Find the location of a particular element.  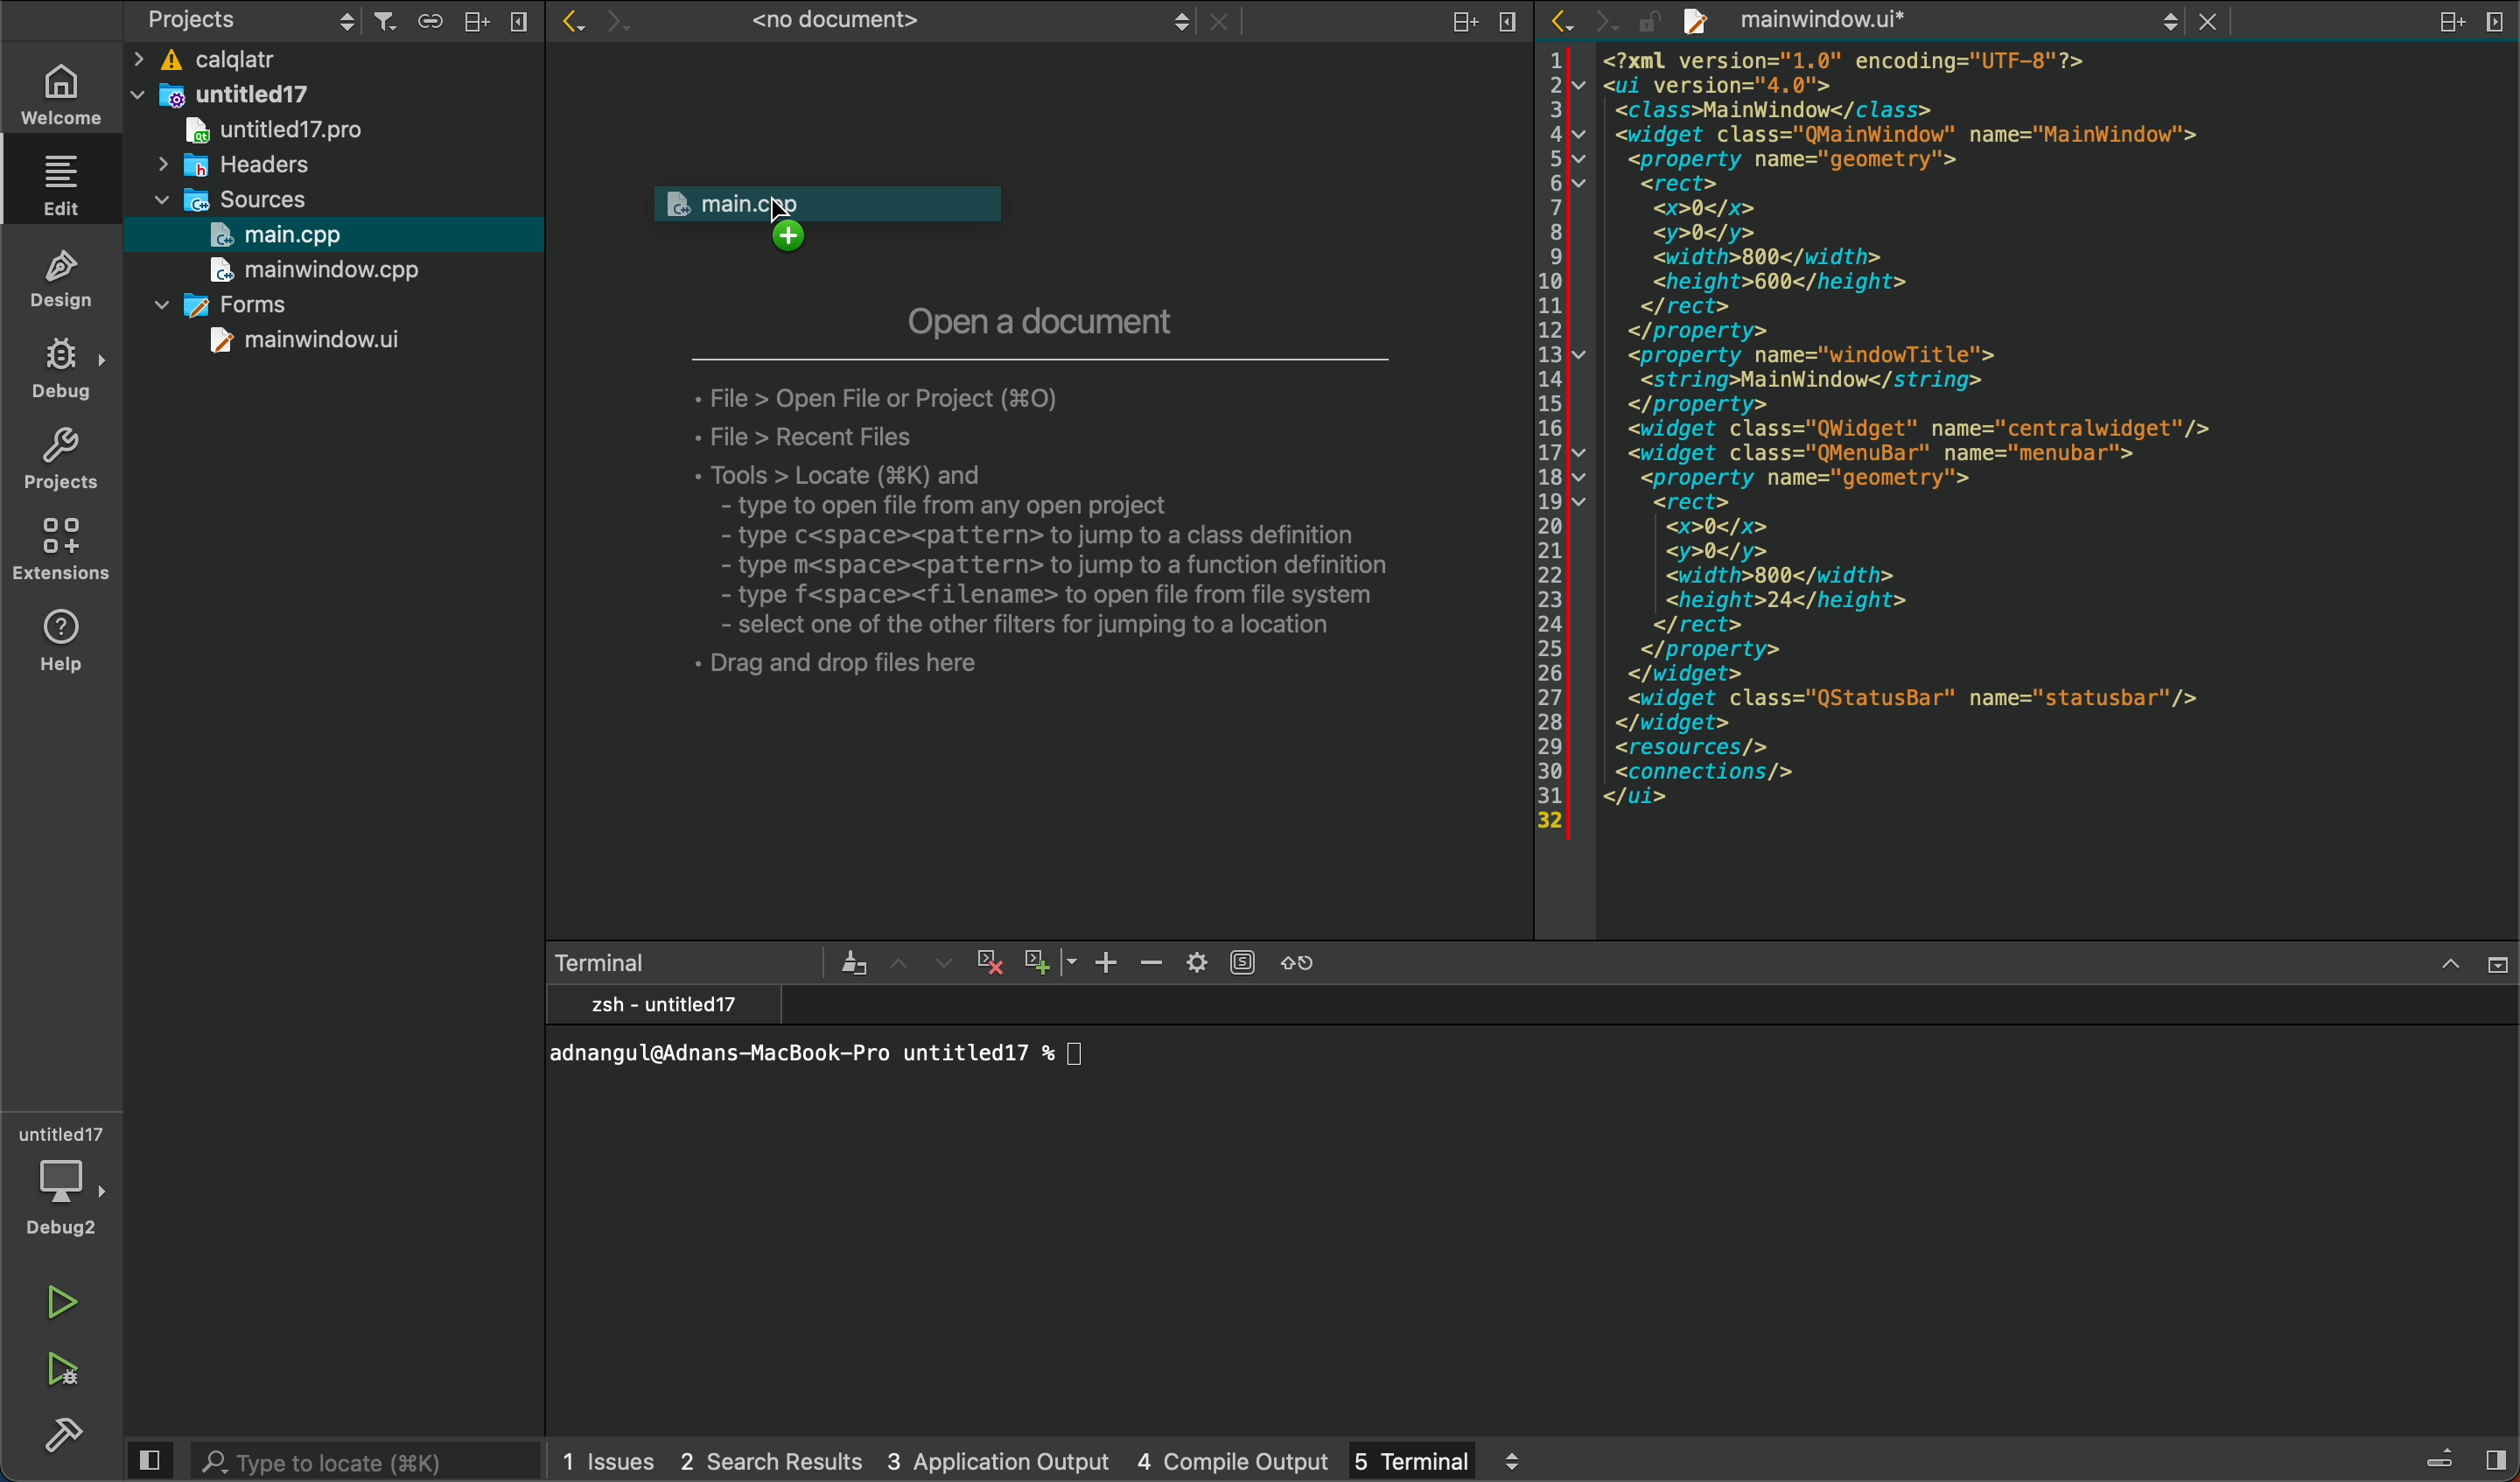

previous item is located at coordinates (903, 964).